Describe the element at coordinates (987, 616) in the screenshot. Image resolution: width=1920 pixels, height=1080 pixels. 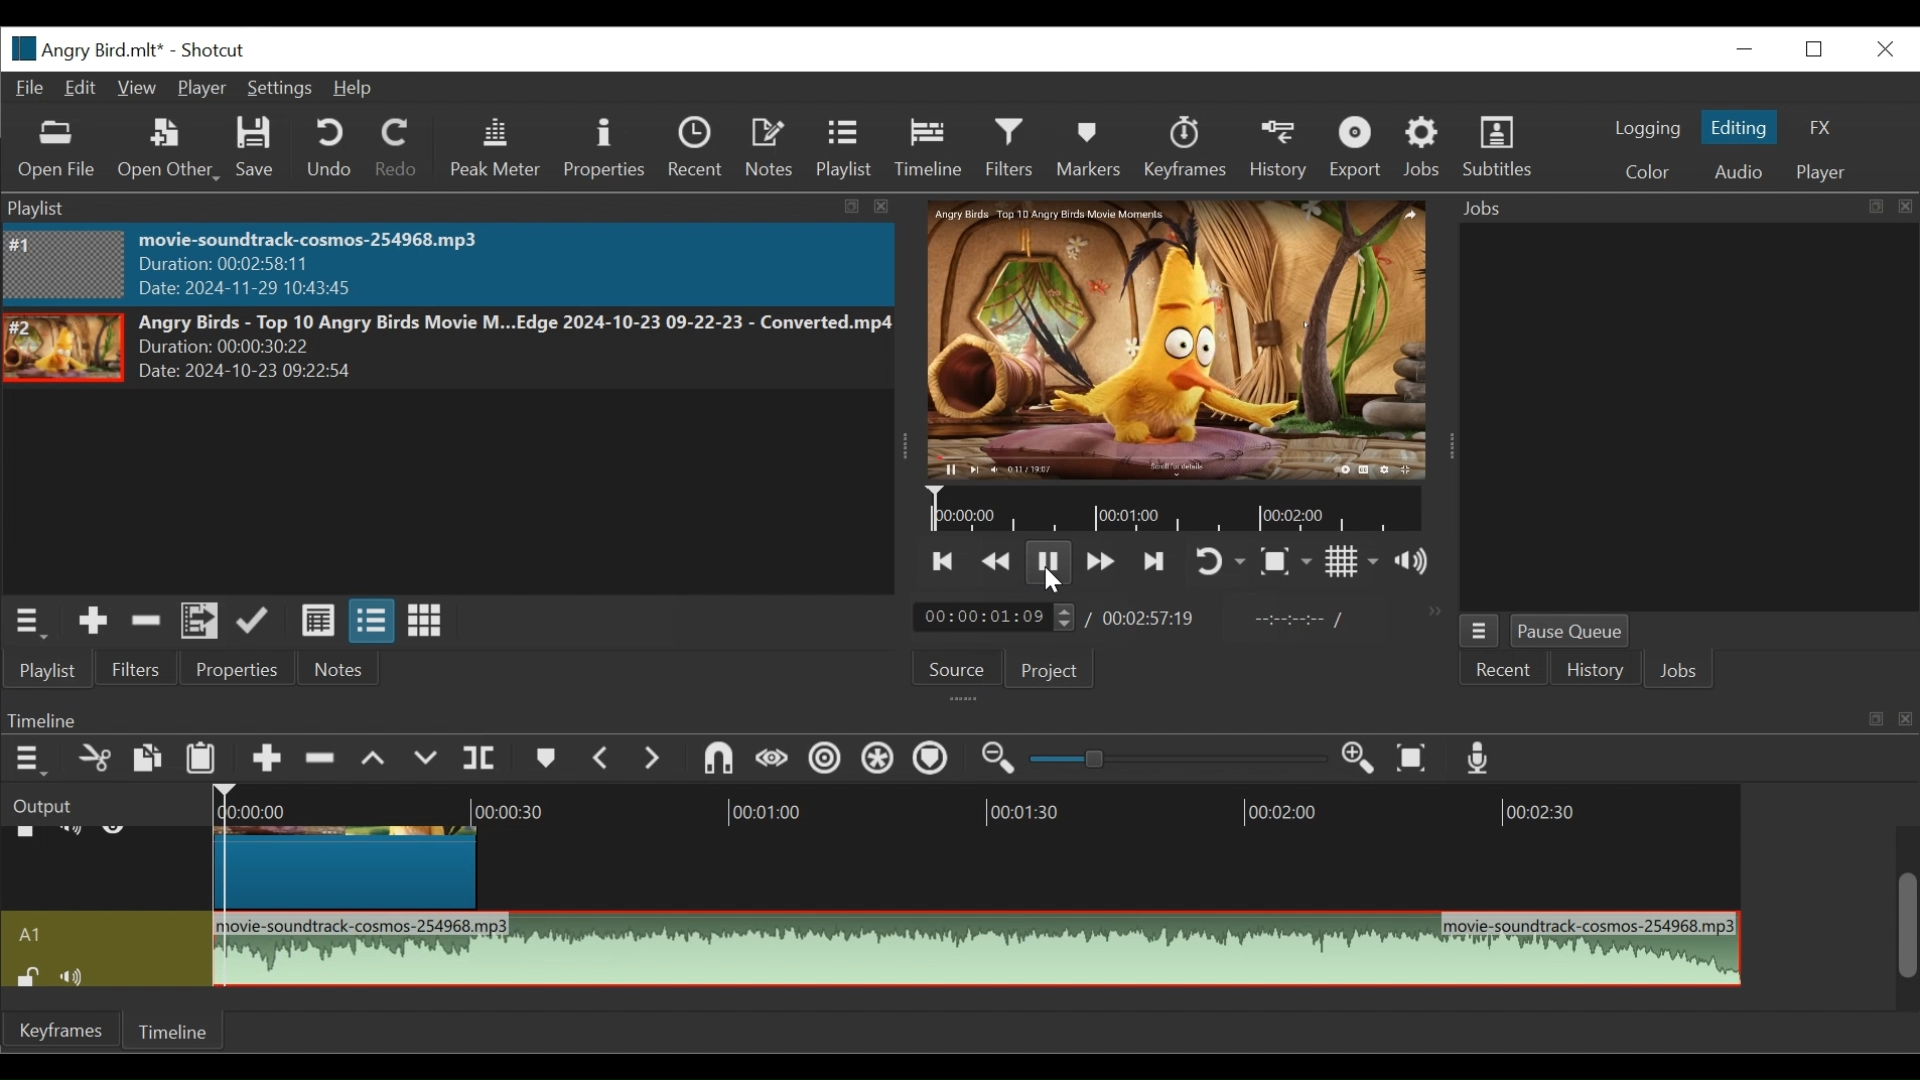
I see `/ 00:00:01:09(Current duration)` at that location.